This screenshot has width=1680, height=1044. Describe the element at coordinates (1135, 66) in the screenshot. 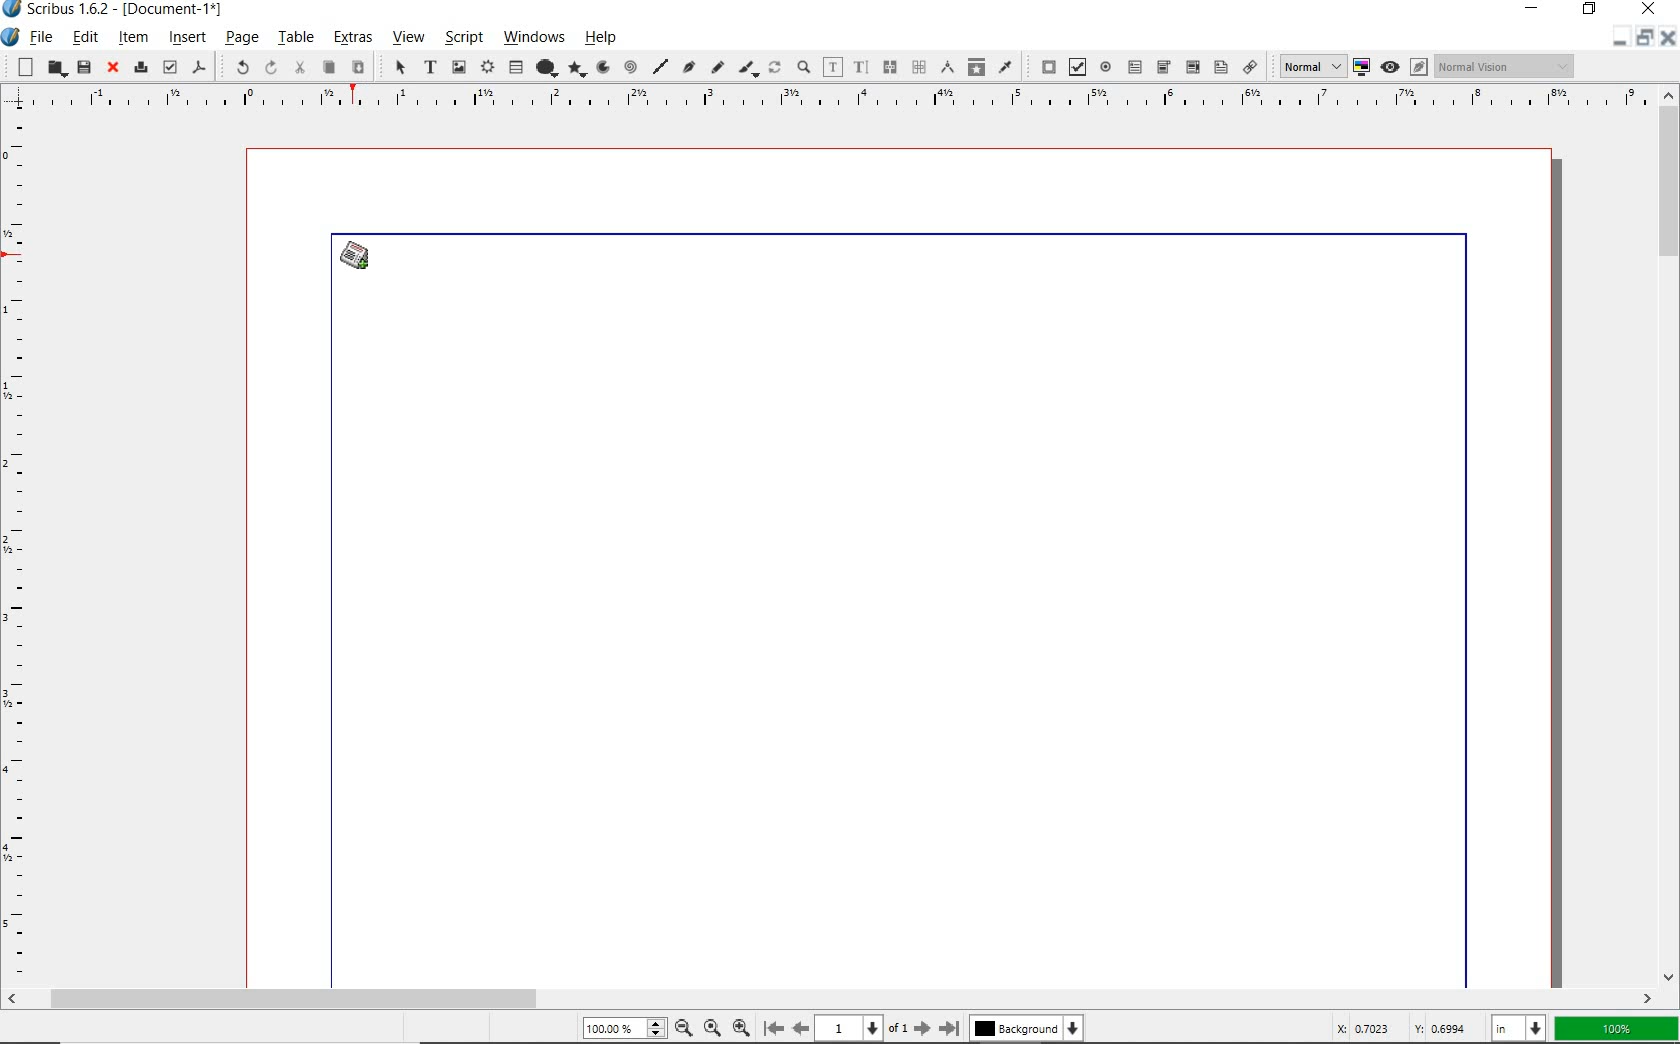

I see `pdf text field` at that location.